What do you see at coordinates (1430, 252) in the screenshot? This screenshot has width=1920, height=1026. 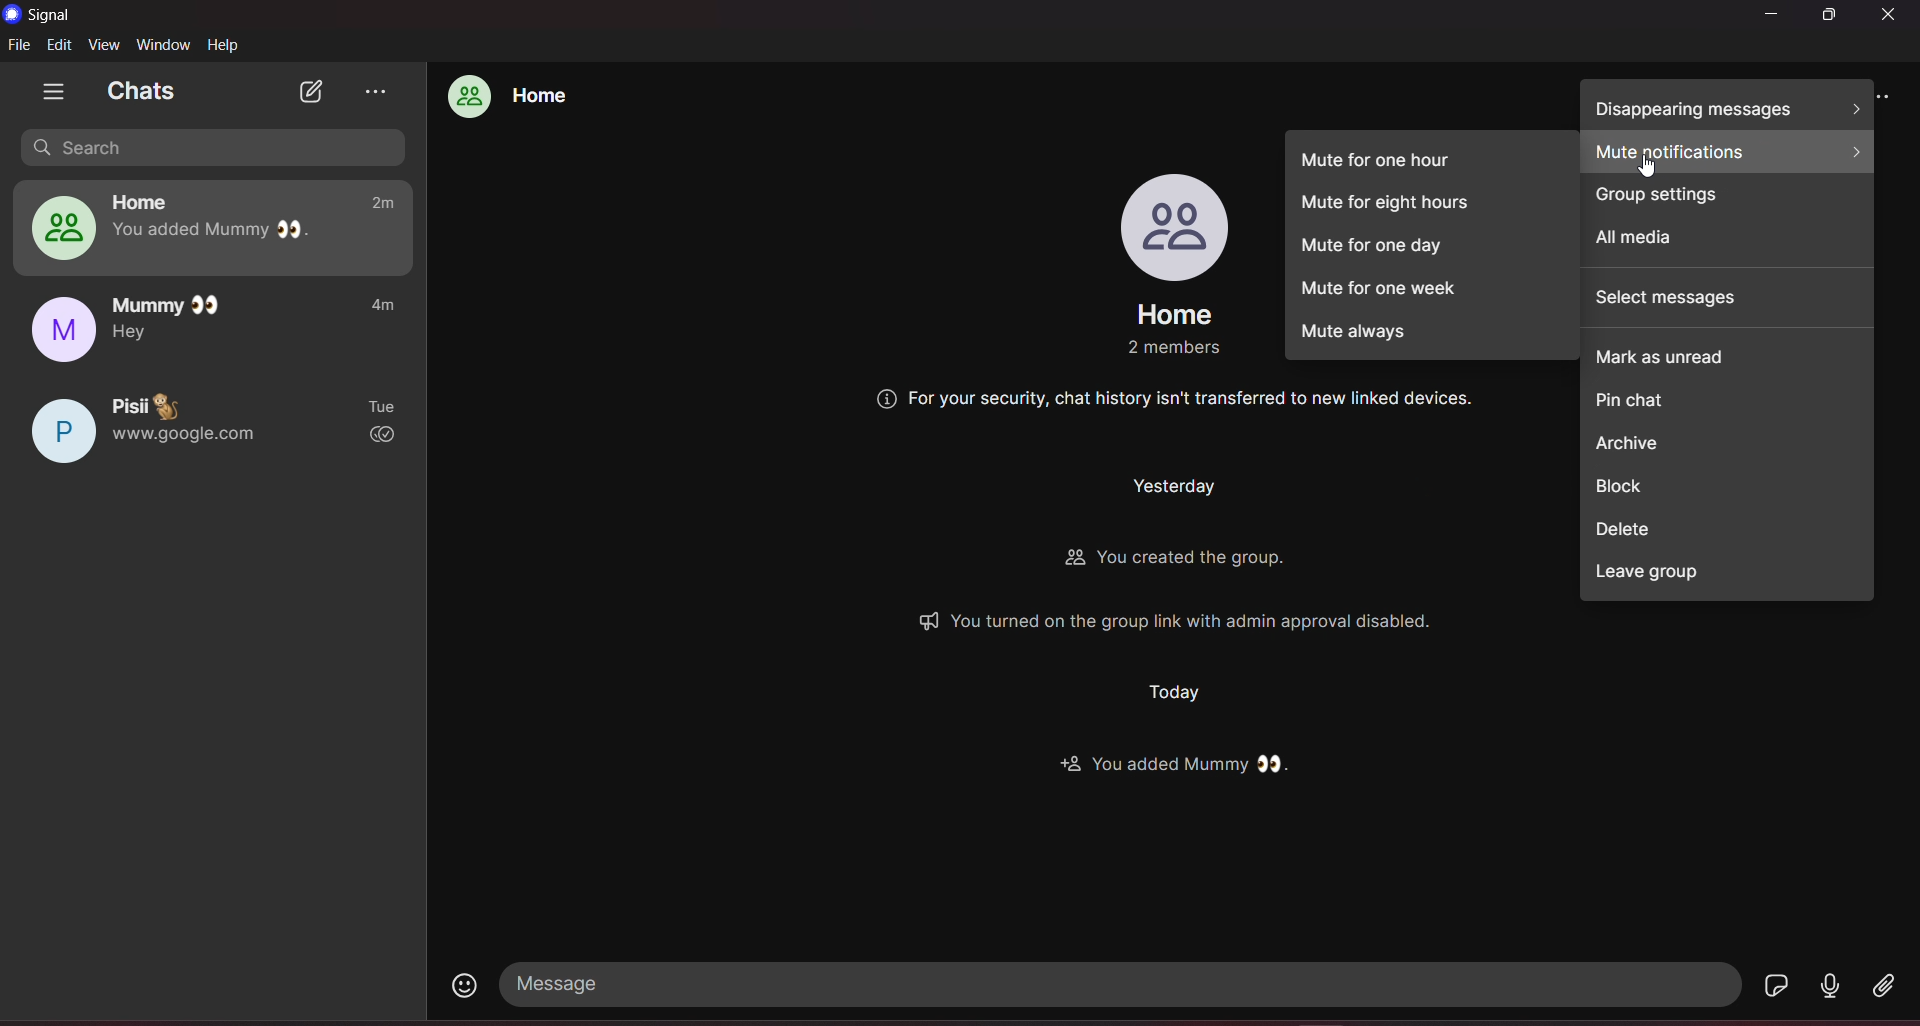 I see `mute for one day` at bounding box center [1430, 252].